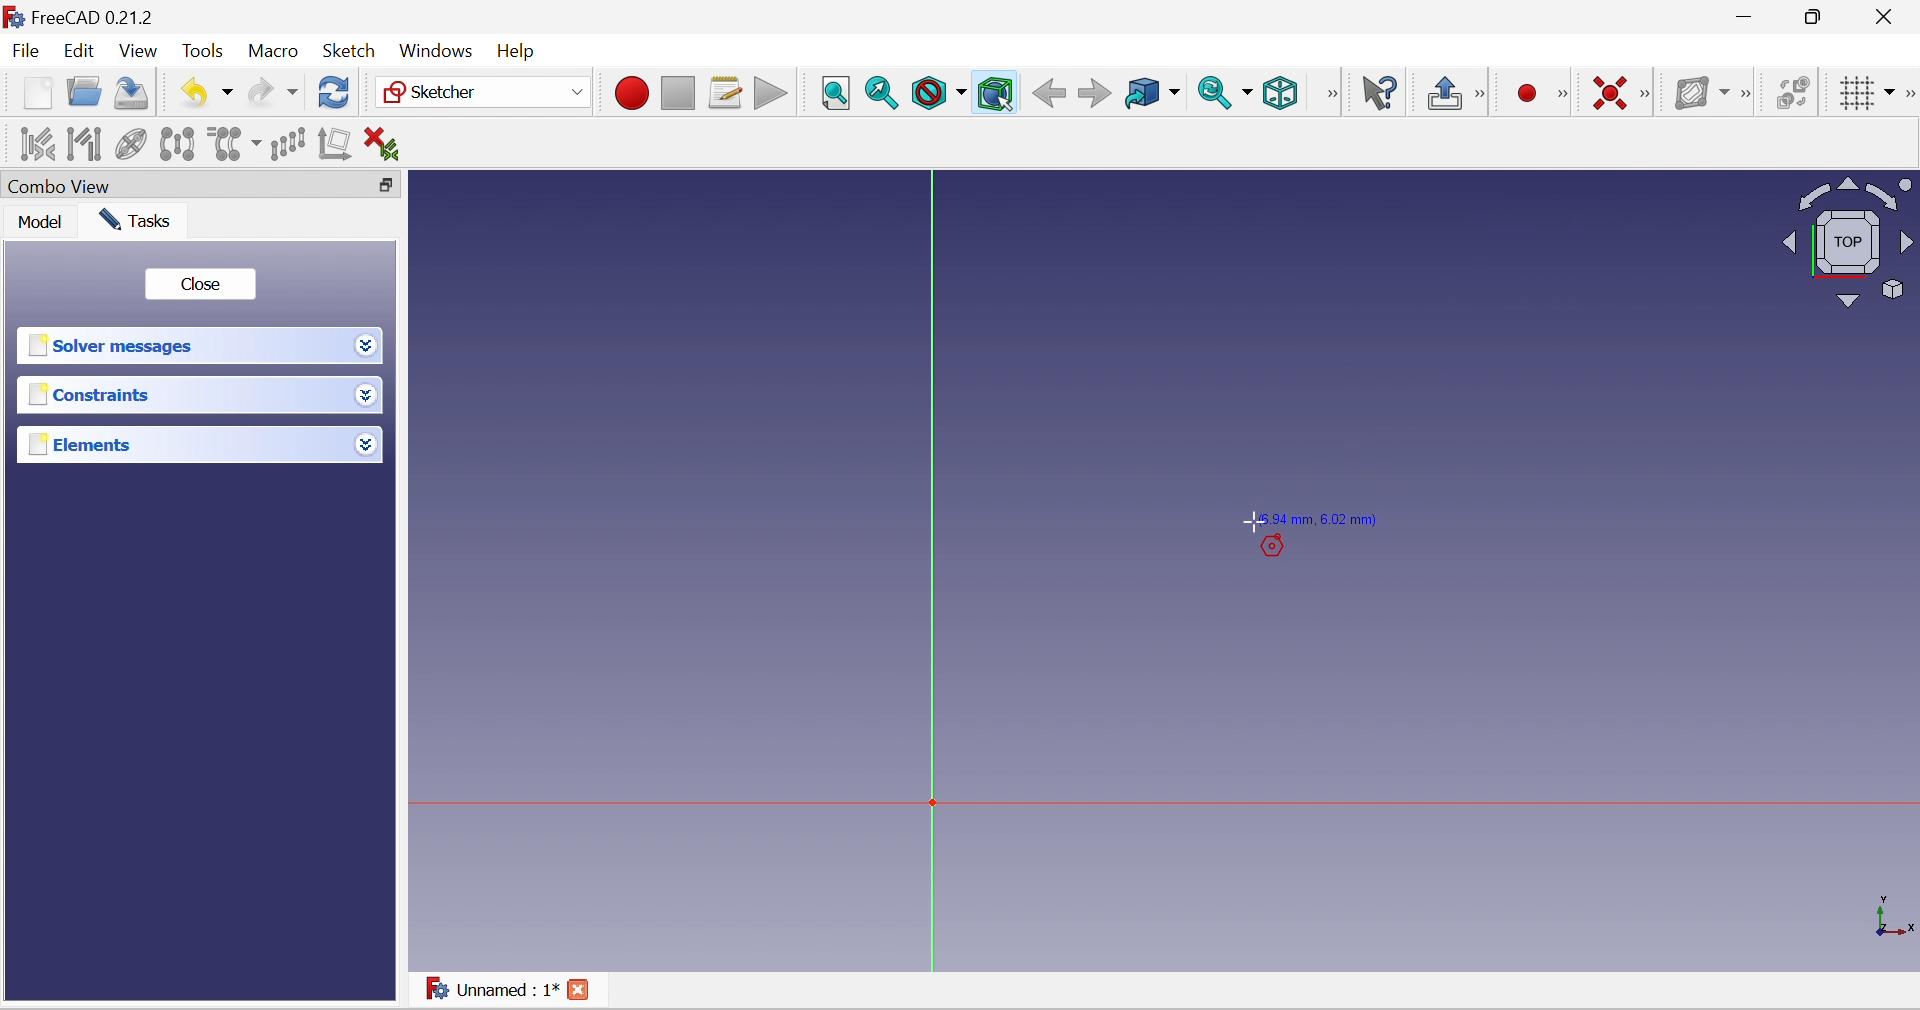 Image resolution: width=1920 pixels, height=1010 pixels. Describe the element at coordinates (366, 345) in the screenshot. I see `Drop down` at that location.